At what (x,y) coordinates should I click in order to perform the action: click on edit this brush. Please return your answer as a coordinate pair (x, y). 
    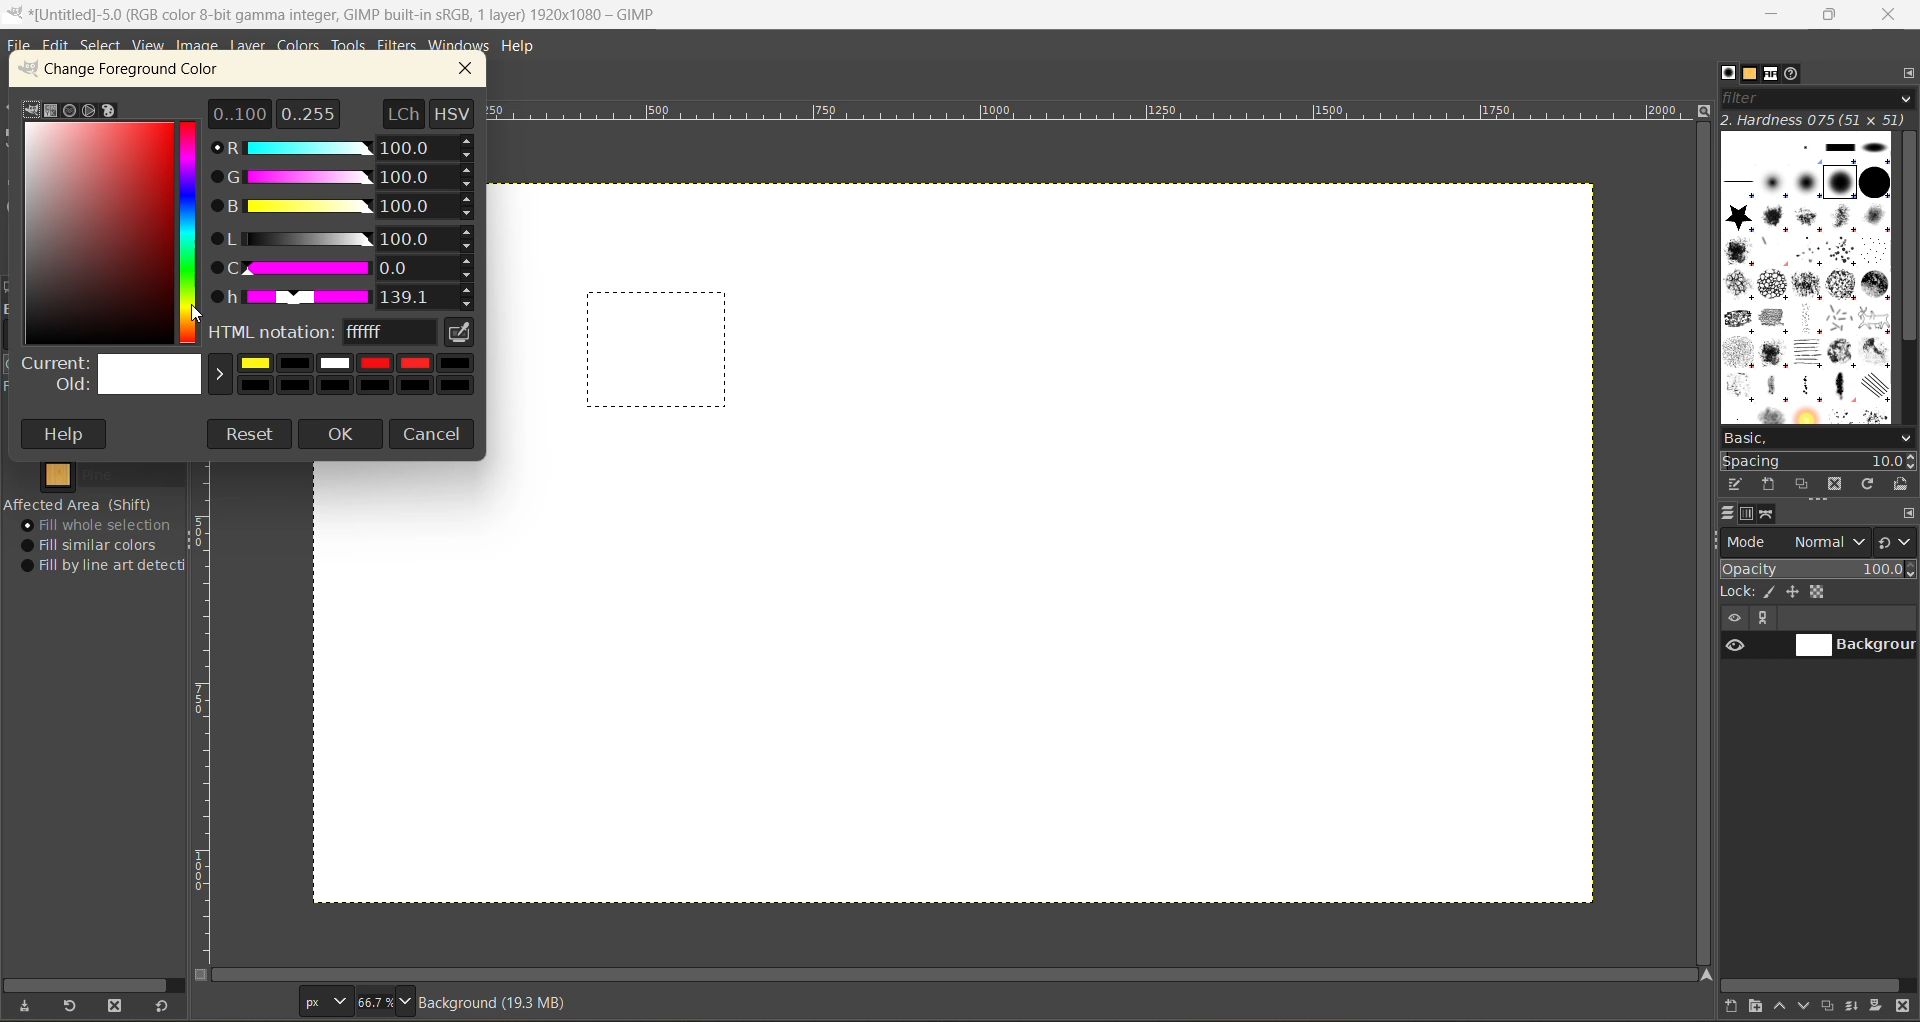
    Looking at the image, I should click on (1738, 486).